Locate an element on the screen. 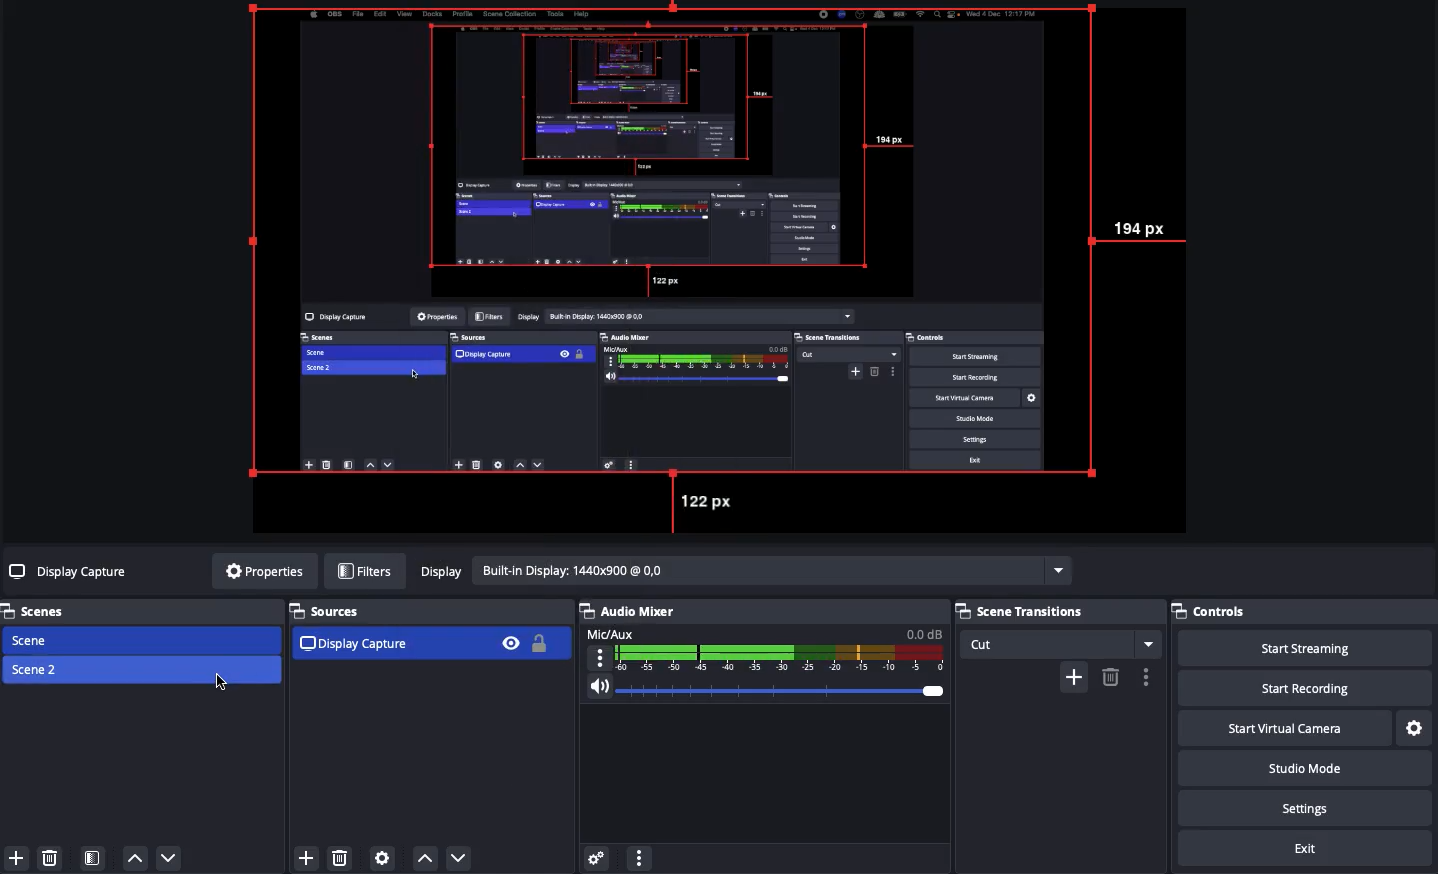  Scene filter is located at coordinates (93, 857).